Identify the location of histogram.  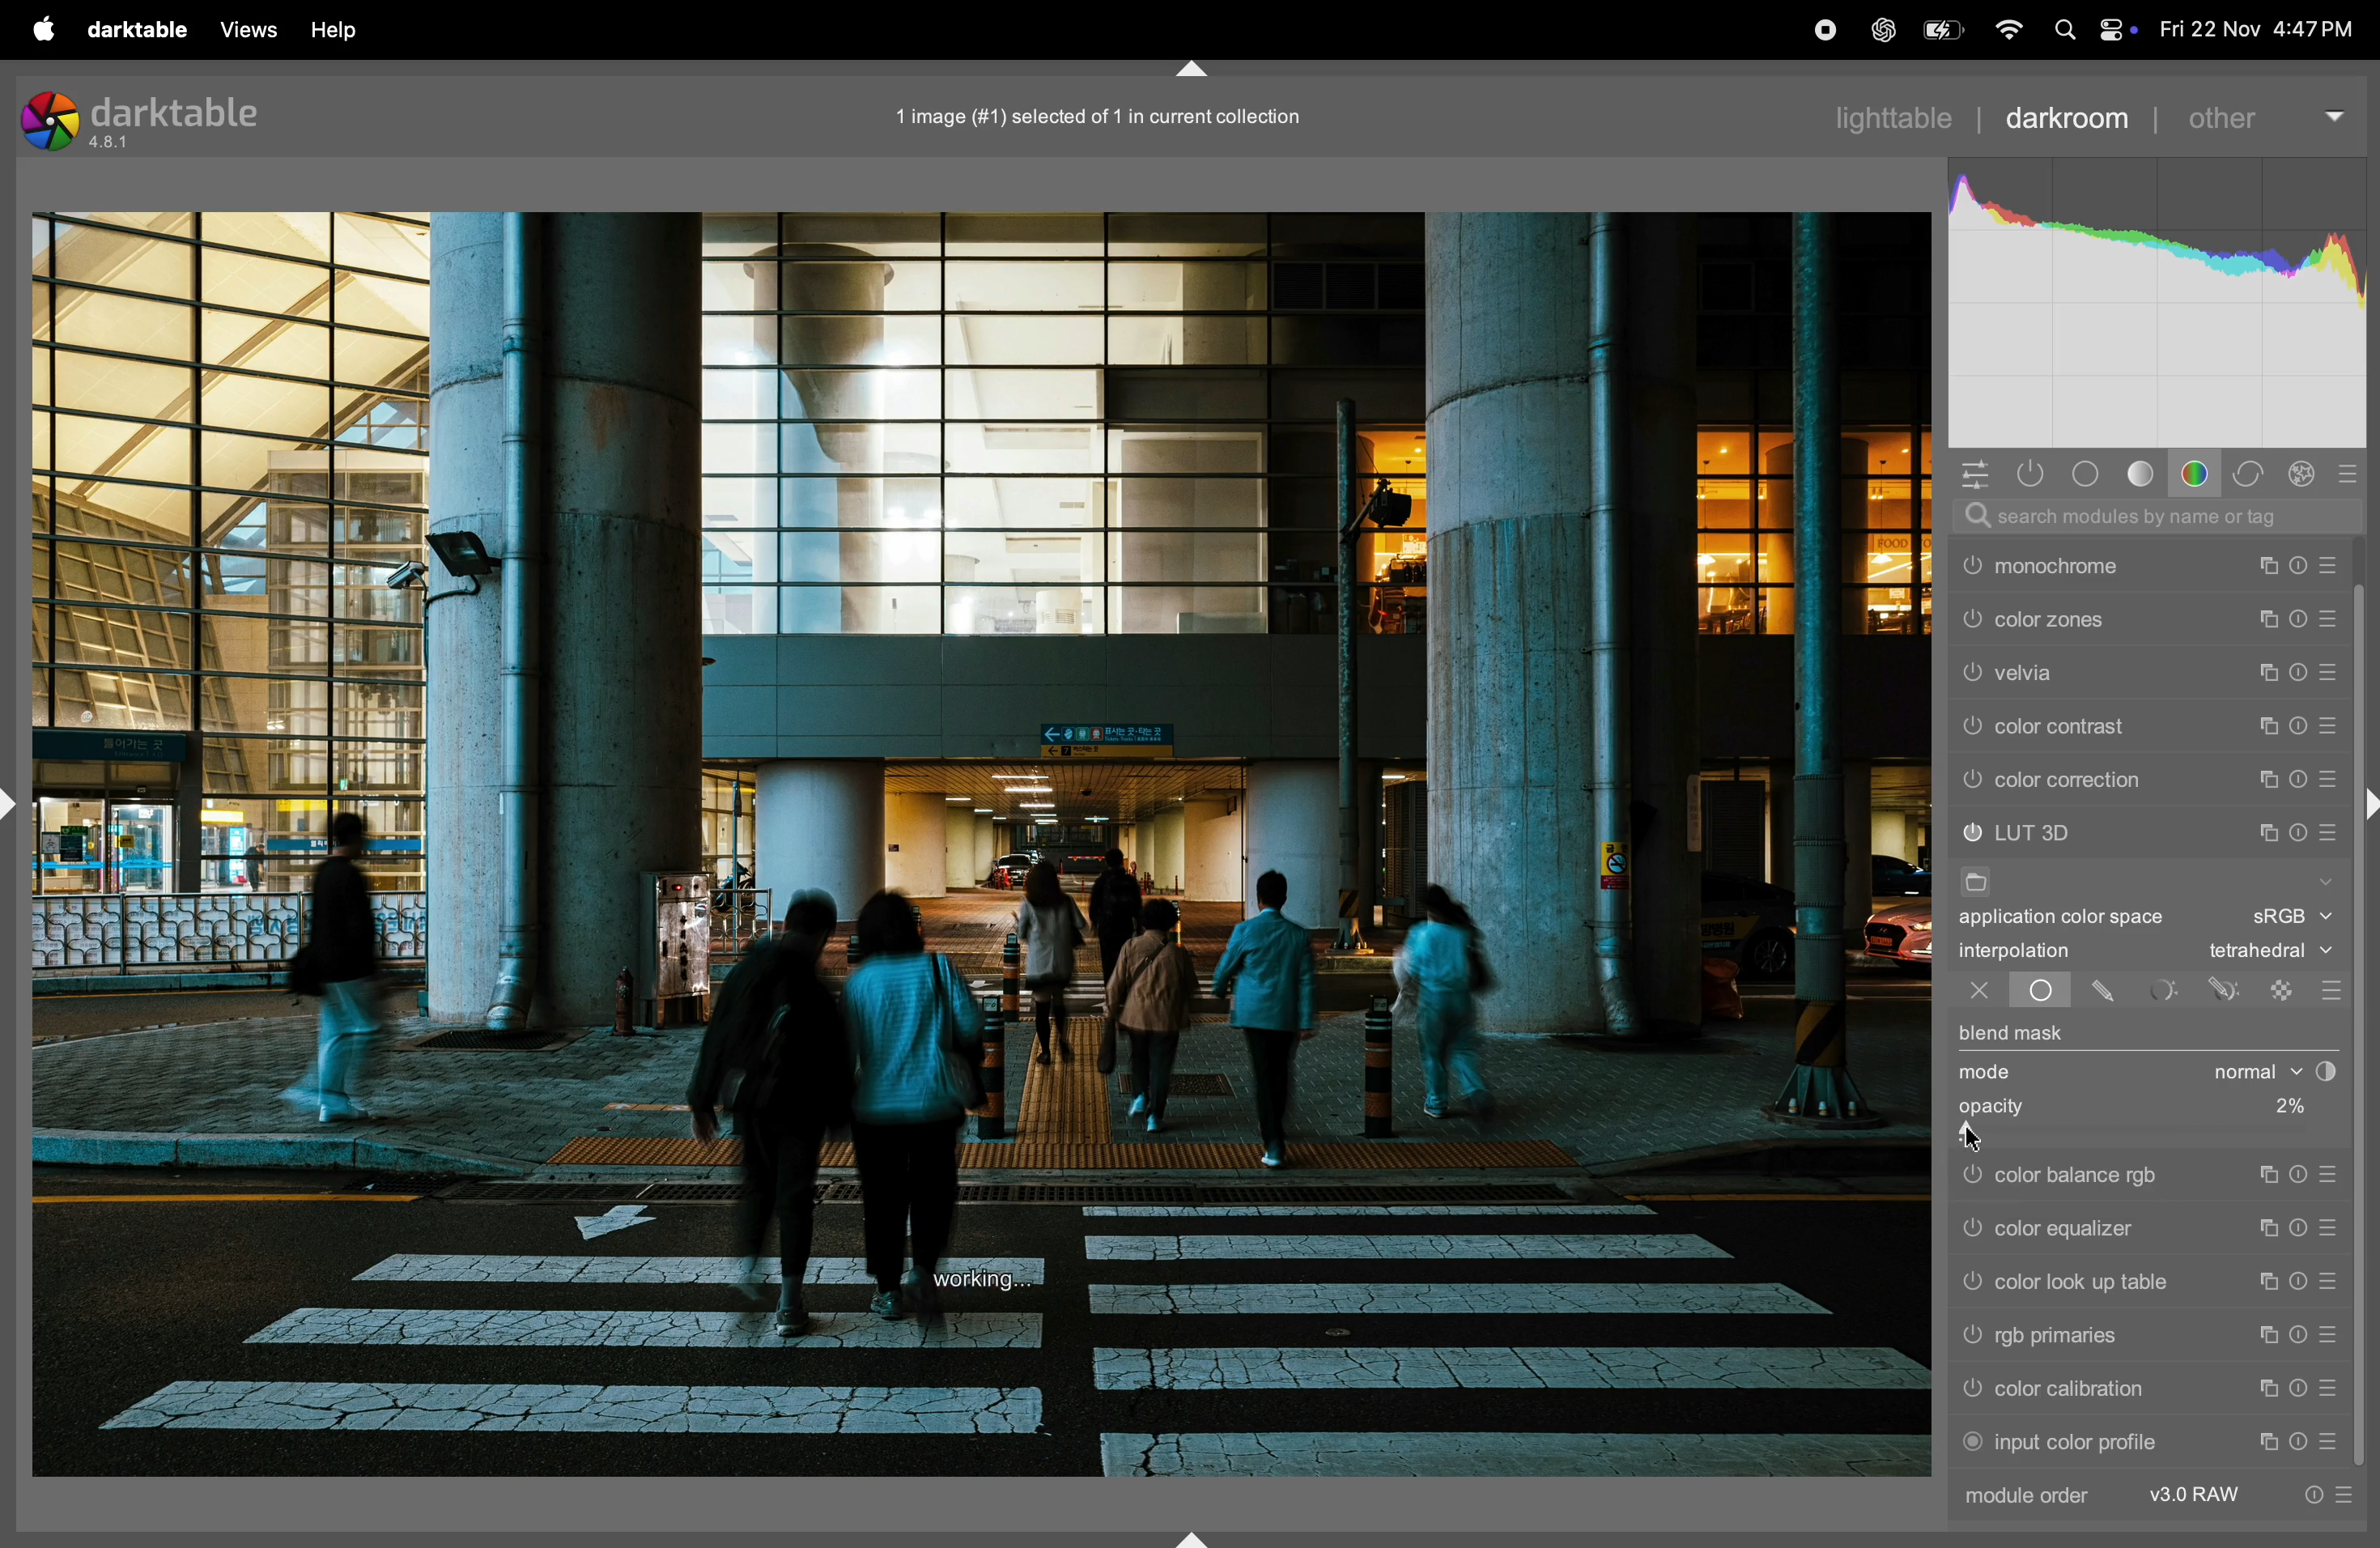
(2160, 297).